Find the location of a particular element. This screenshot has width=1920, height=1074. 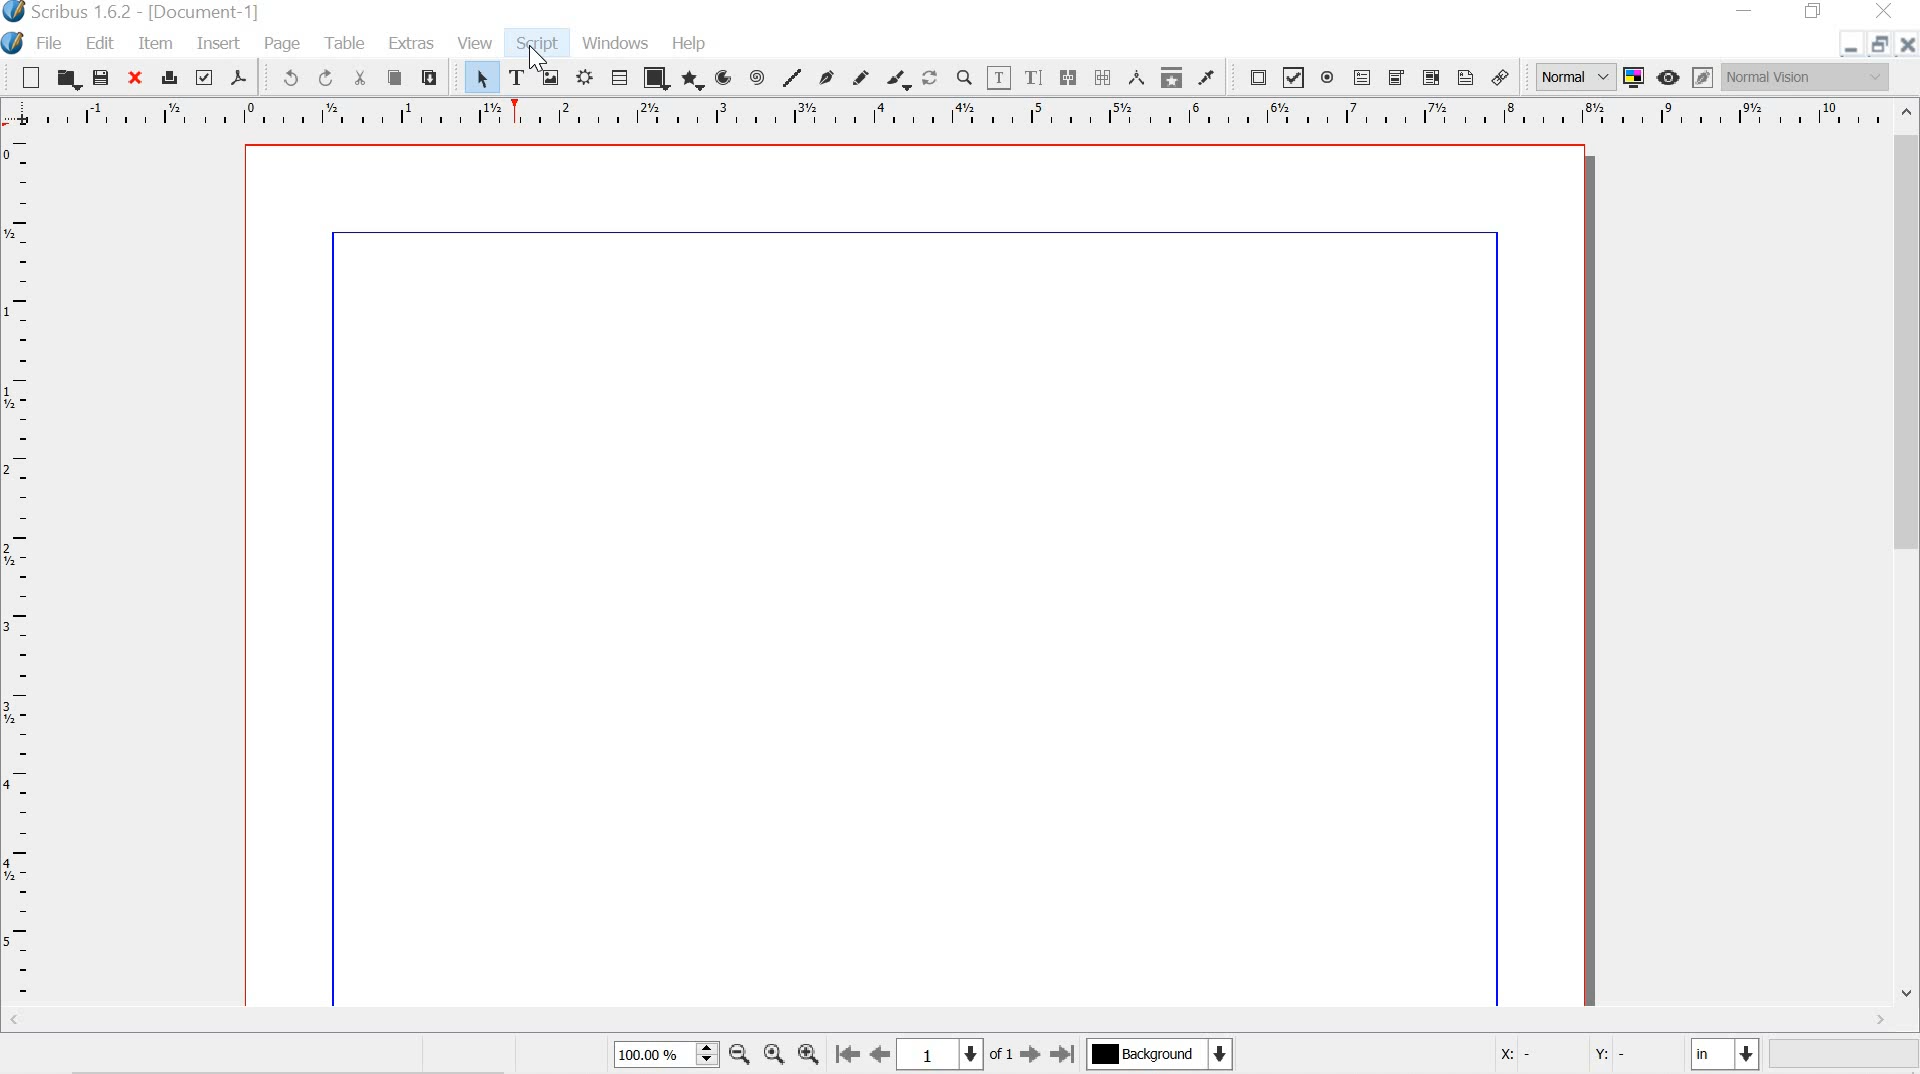

100% is located at coordinates (662, 1053).